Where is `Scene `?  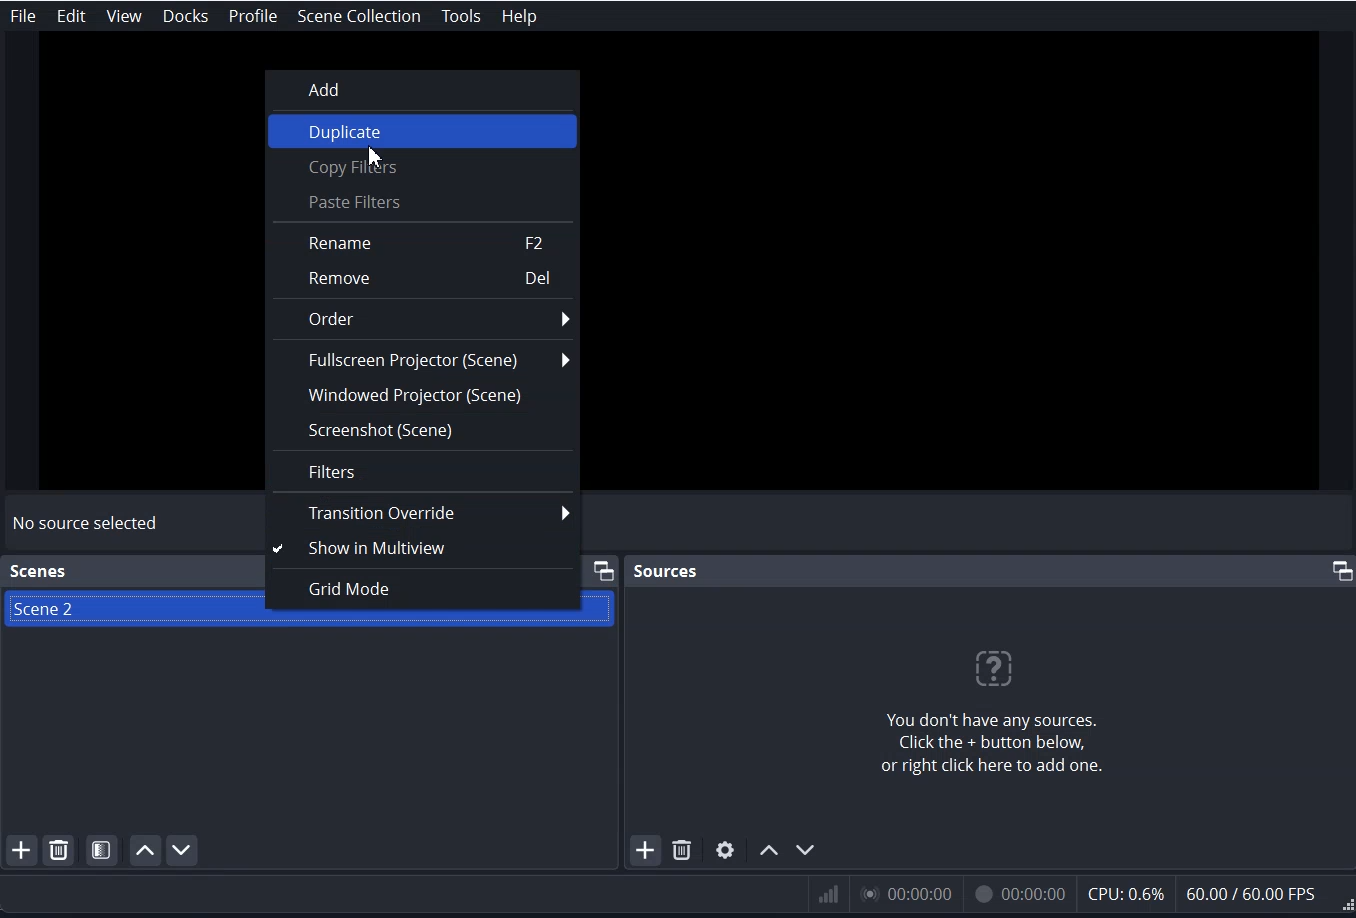 Scene  is located at coordinates (82, 608).